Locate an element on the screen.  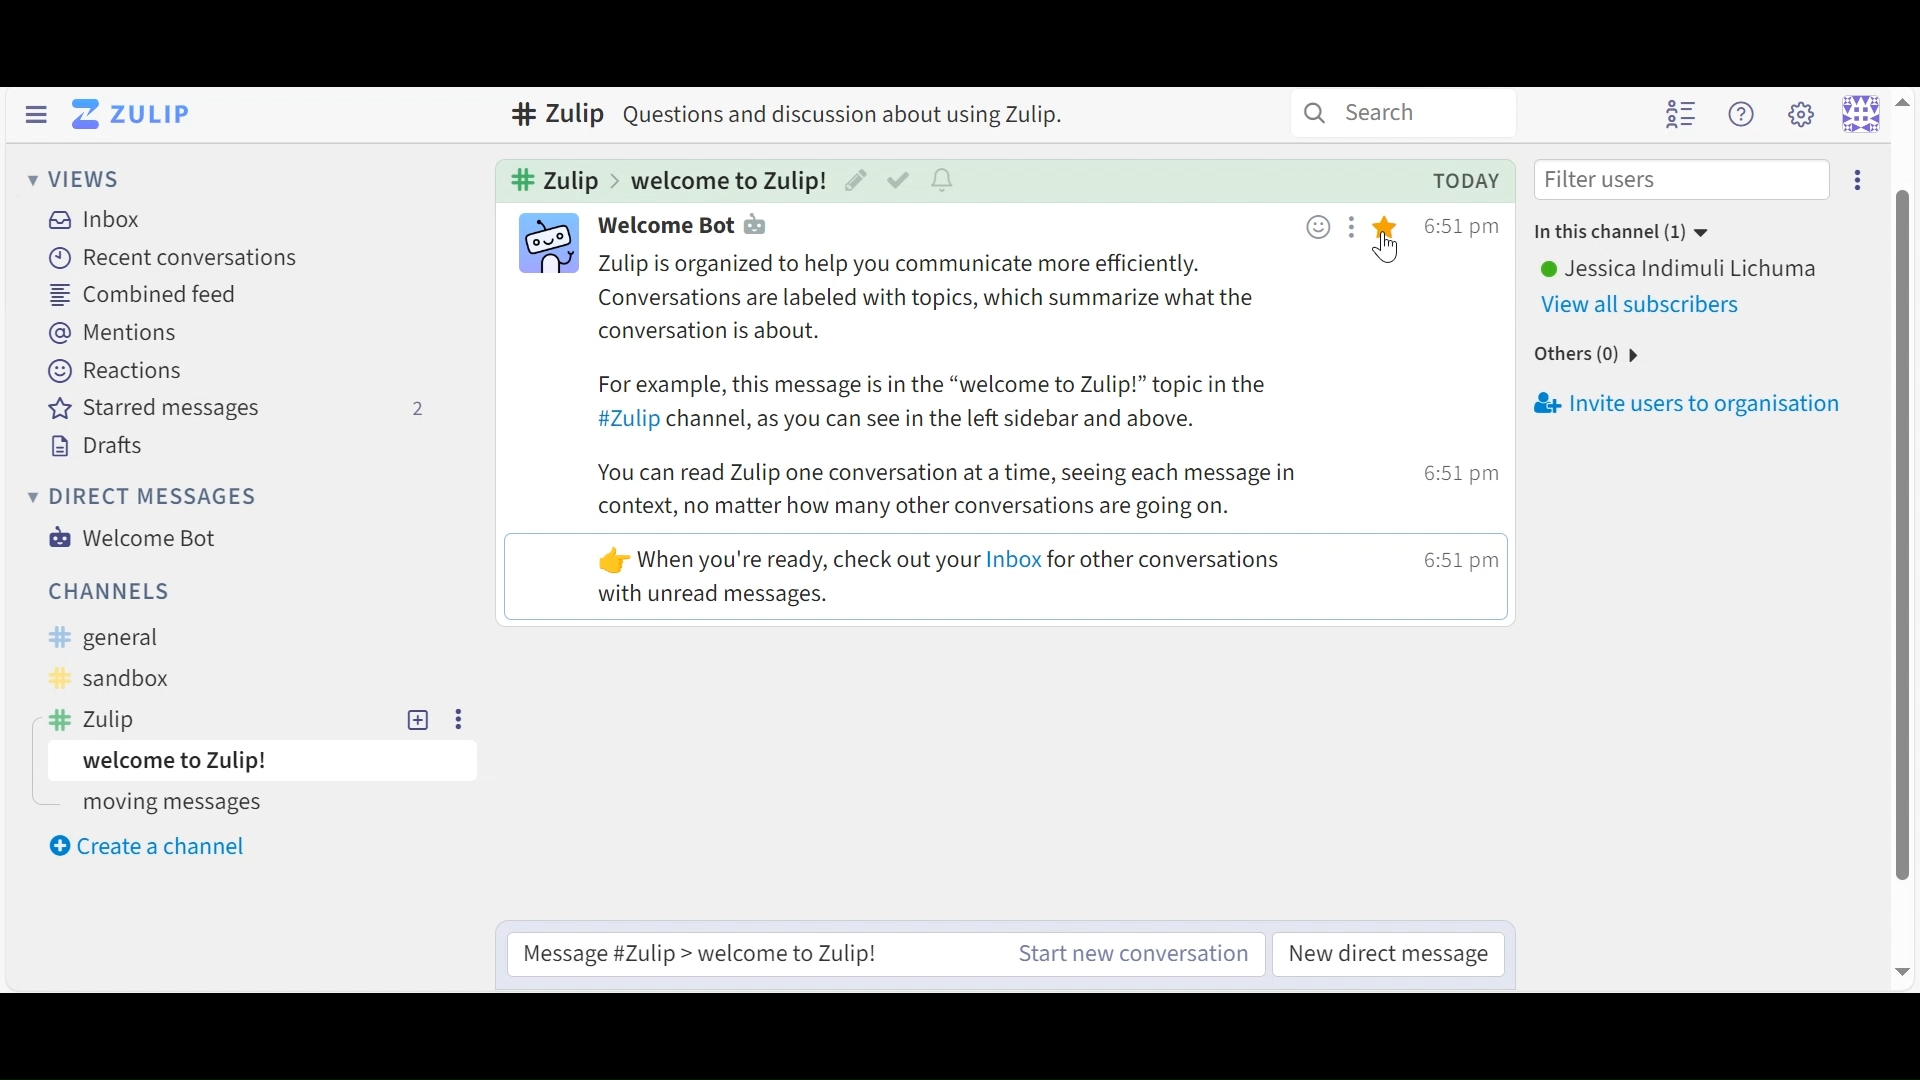
Reactions is located at coordinates (112, 372).